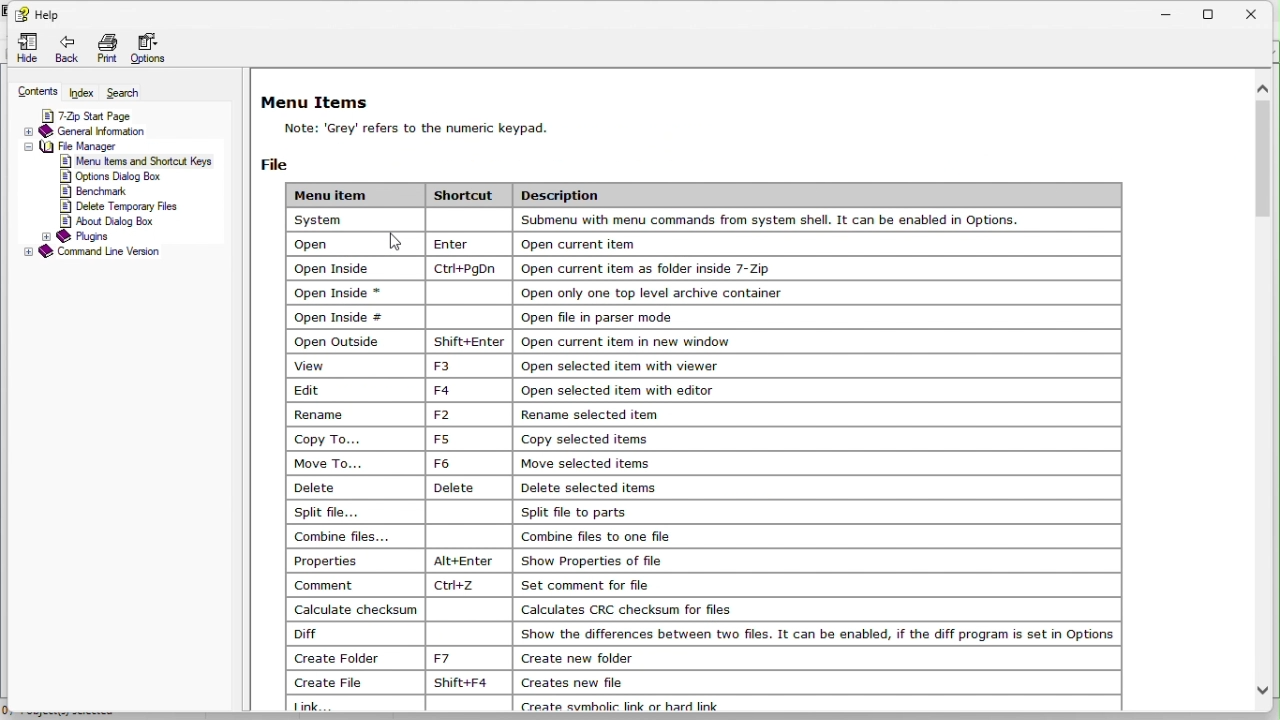 Image resolution: width=1280 pixels, height=720 pixels. I want to click on Back, so click(65, 50).